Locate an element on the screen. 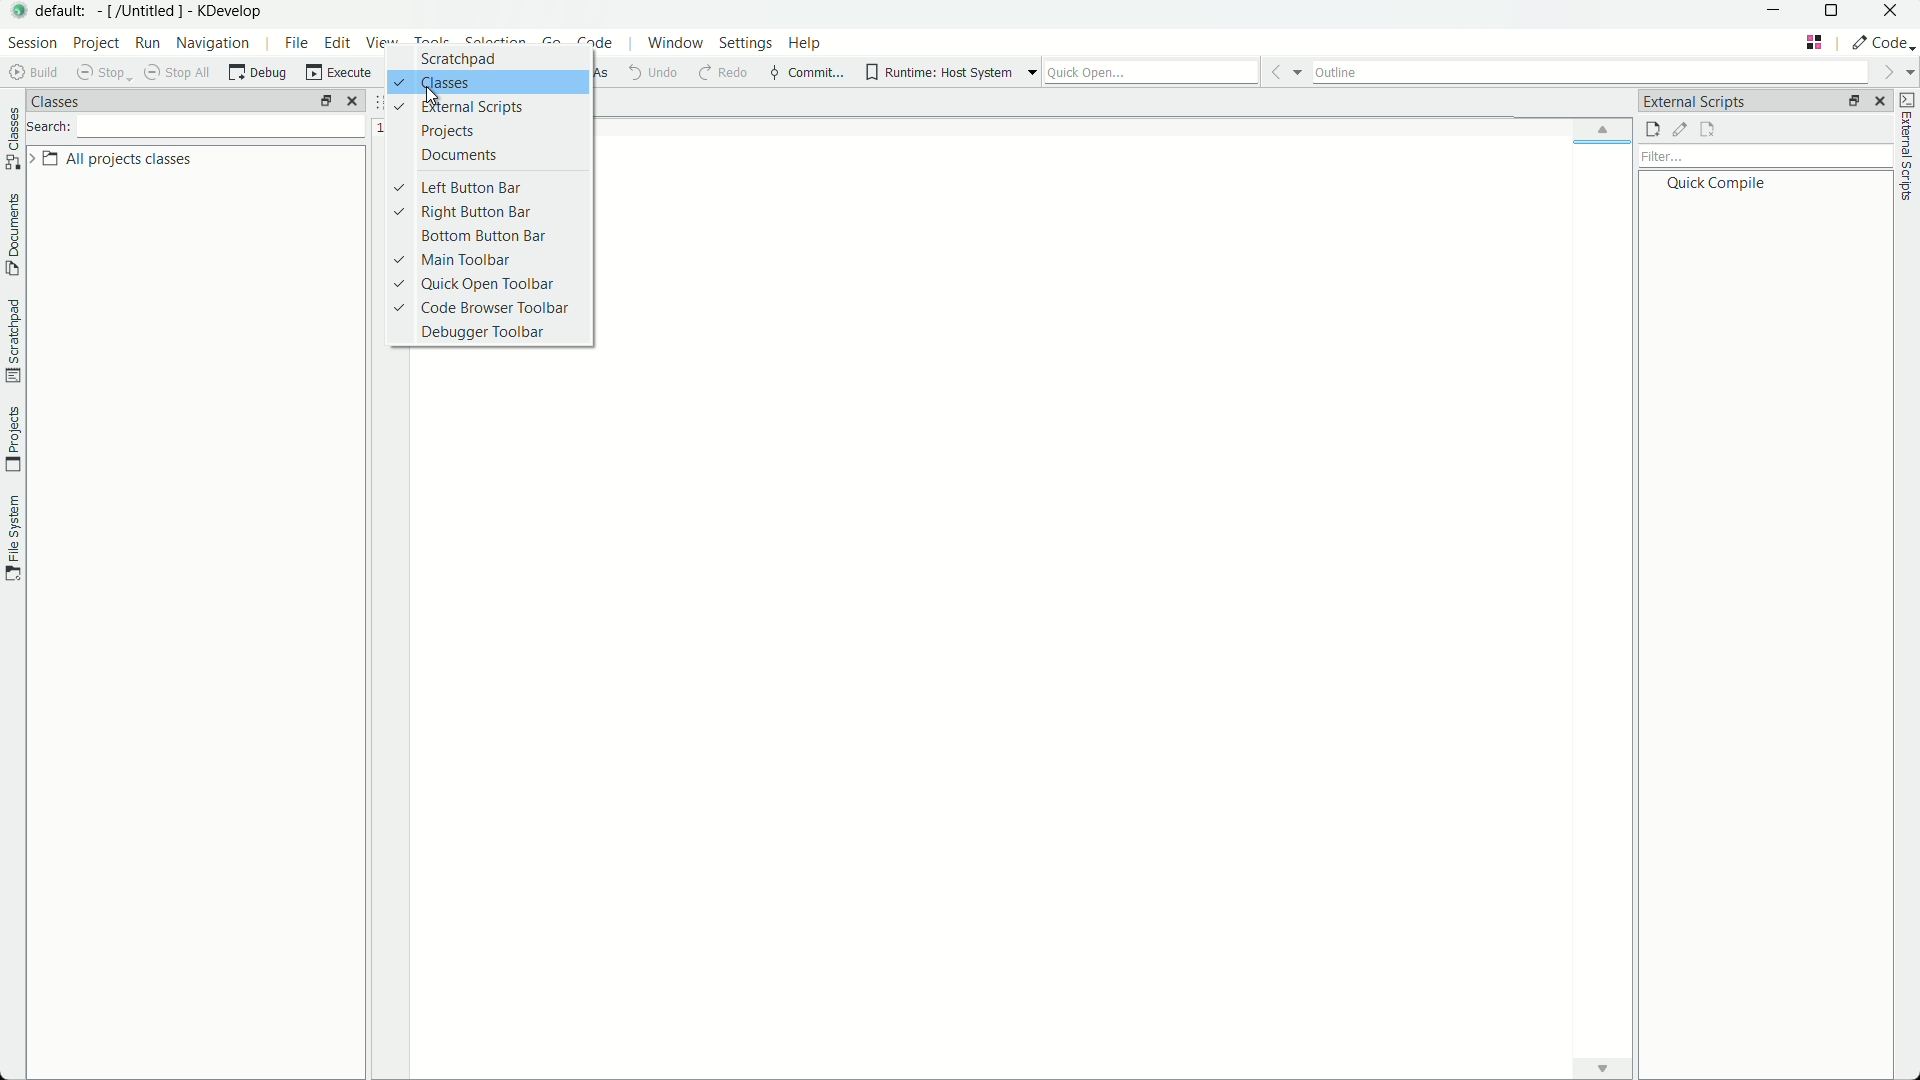 The image size is (1920, 1080). shop all is located at coordinates (178, 73).